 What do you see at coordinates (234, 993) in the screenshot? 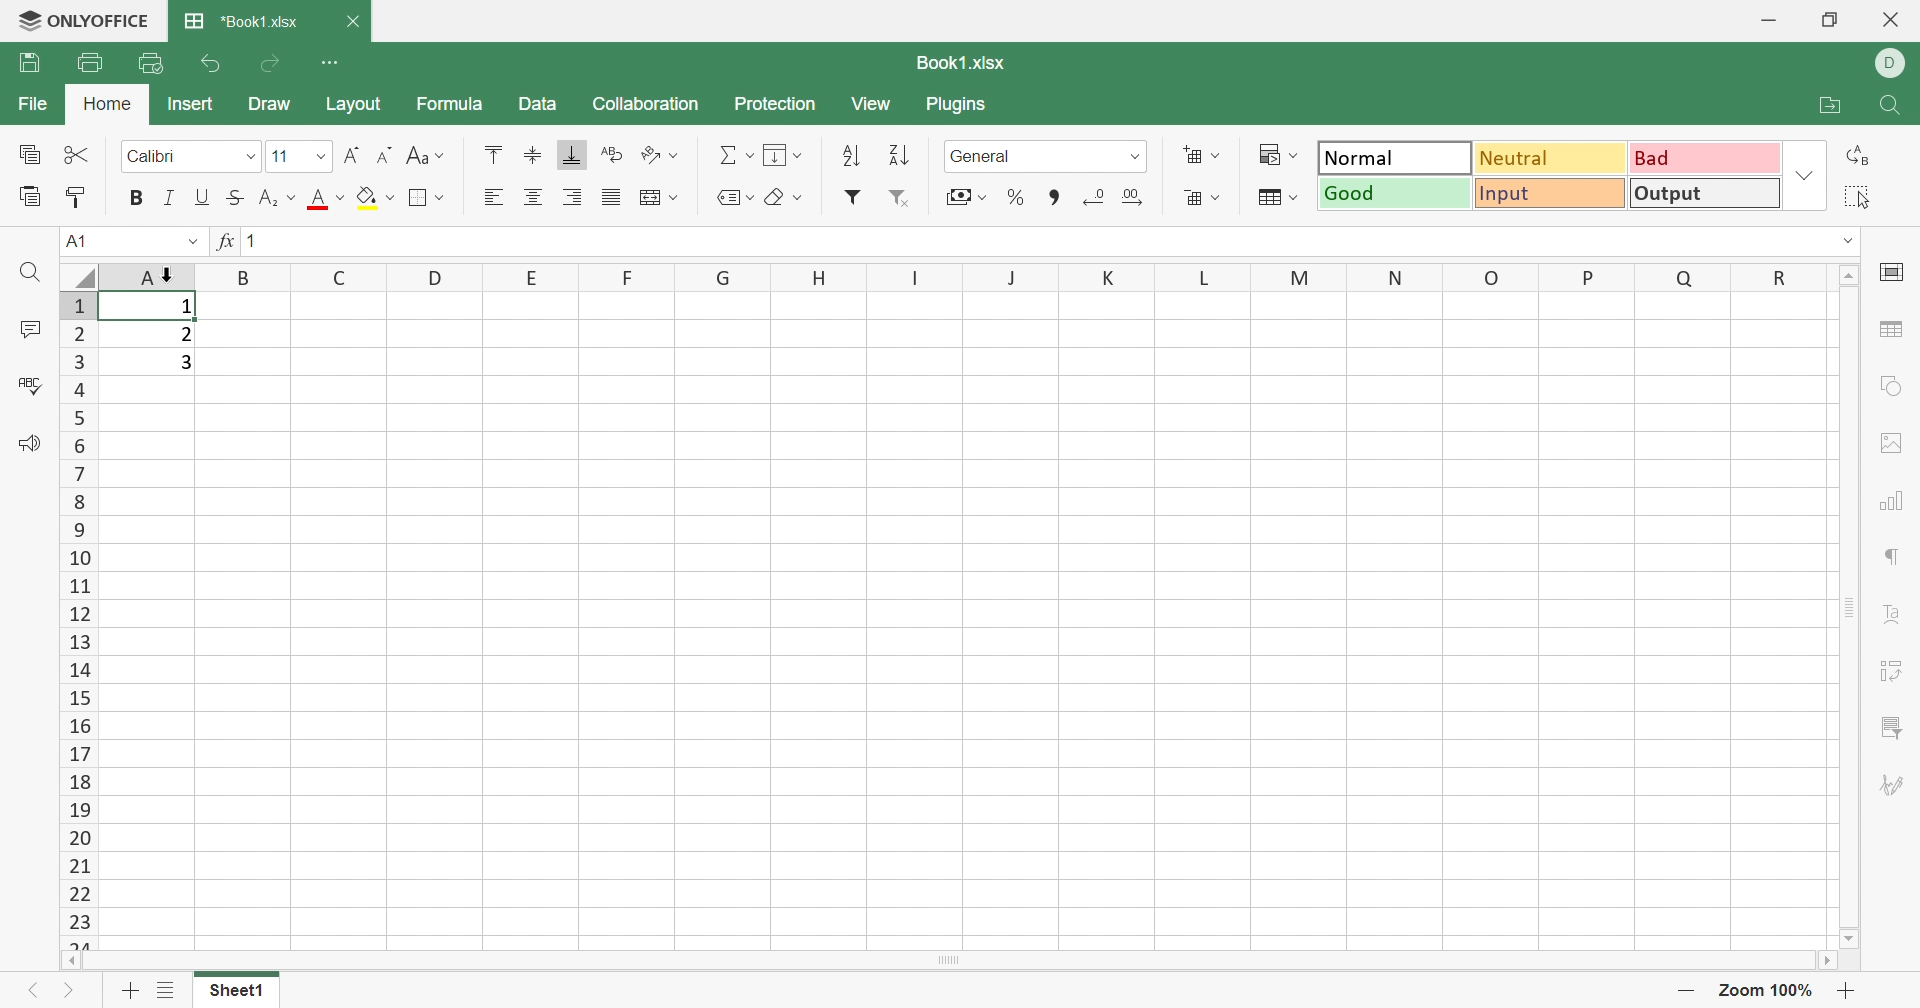
I see `Sheet1` at bounding box center [234, 993].